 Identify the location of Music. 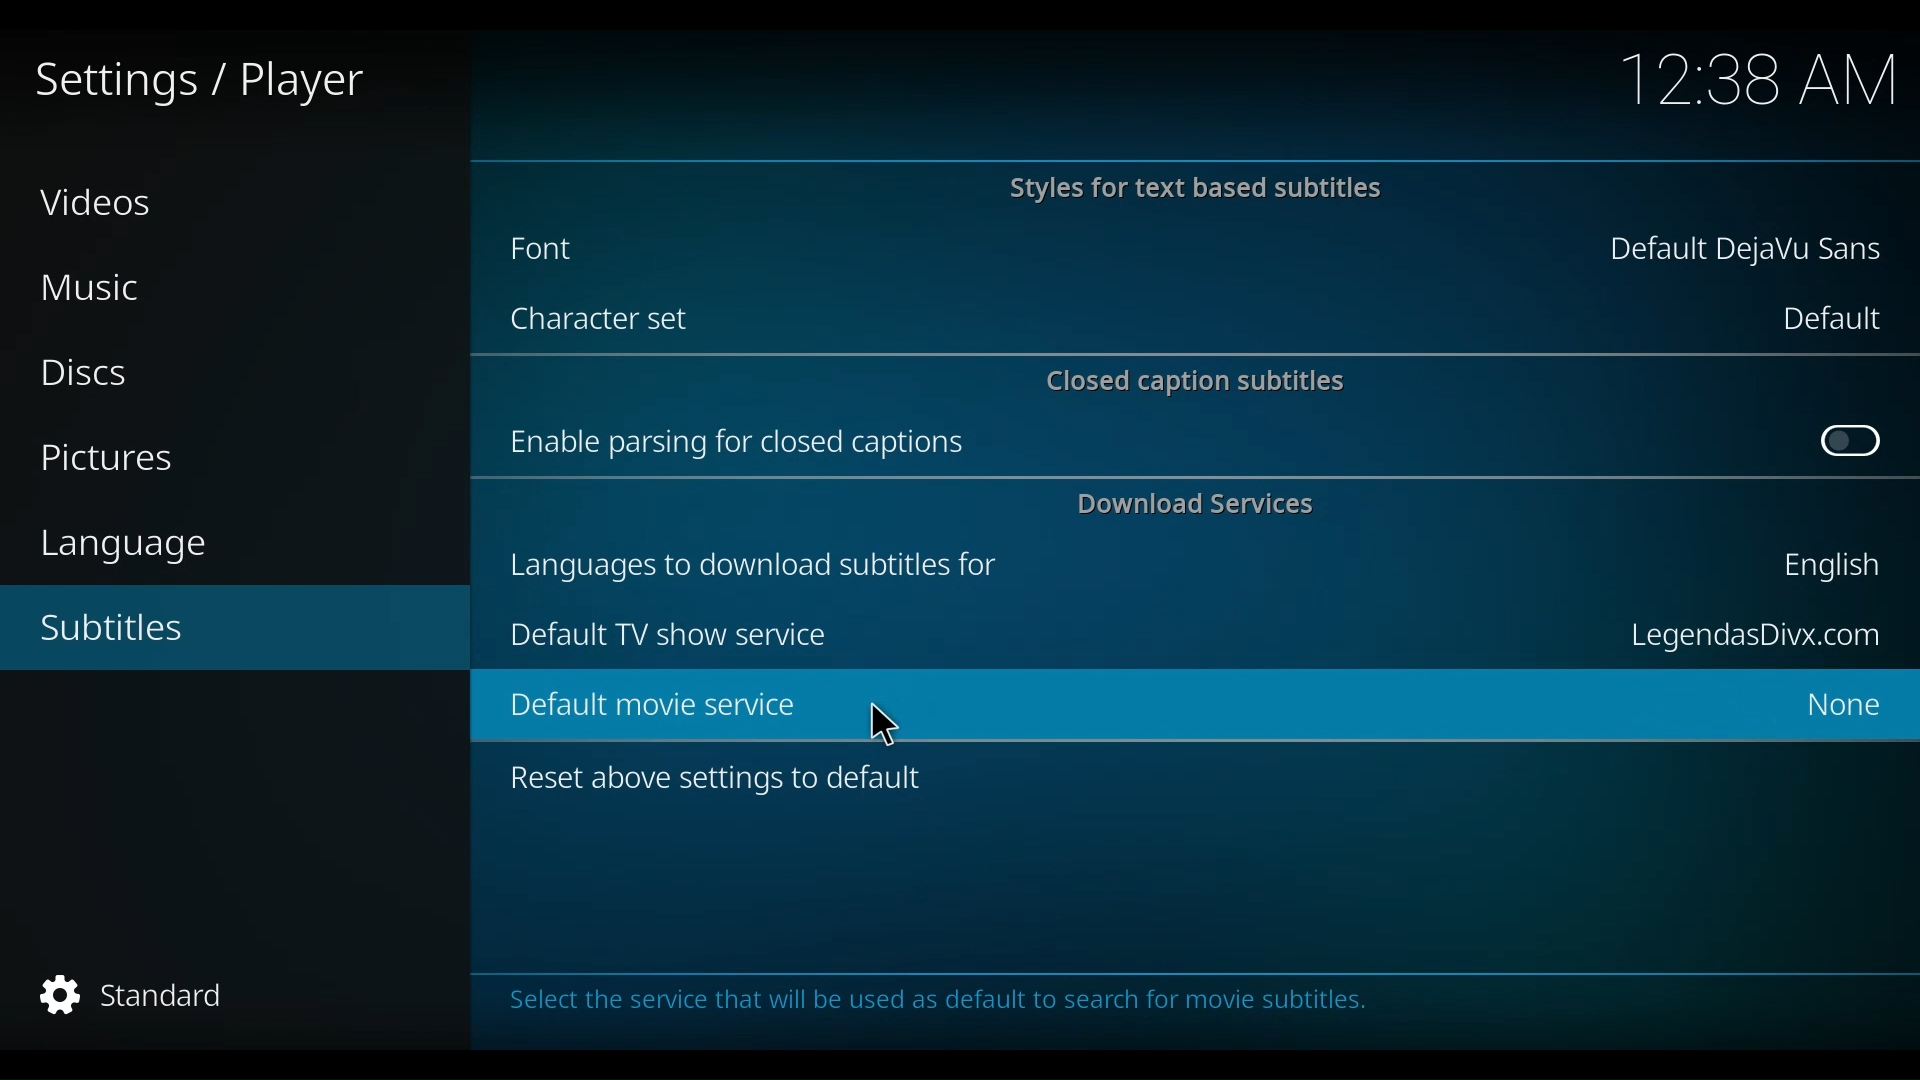
(100, 289).